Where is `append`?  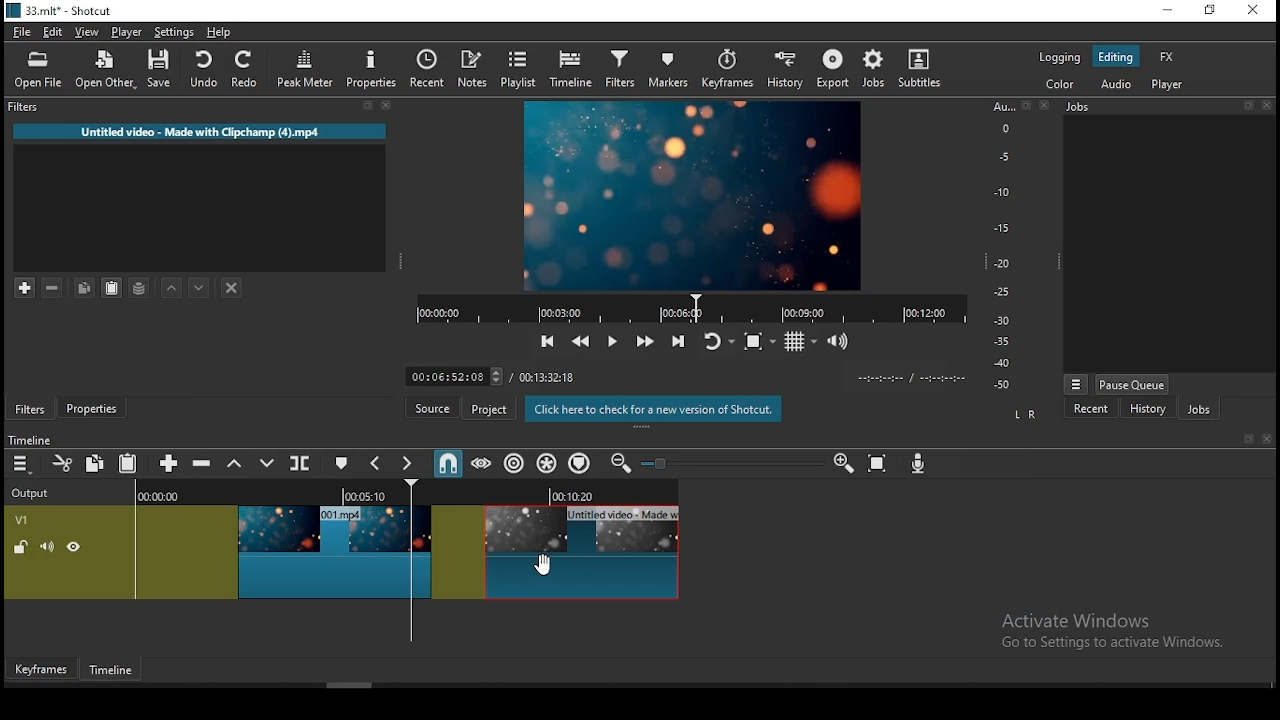 append is located at coordinates (171, 466).